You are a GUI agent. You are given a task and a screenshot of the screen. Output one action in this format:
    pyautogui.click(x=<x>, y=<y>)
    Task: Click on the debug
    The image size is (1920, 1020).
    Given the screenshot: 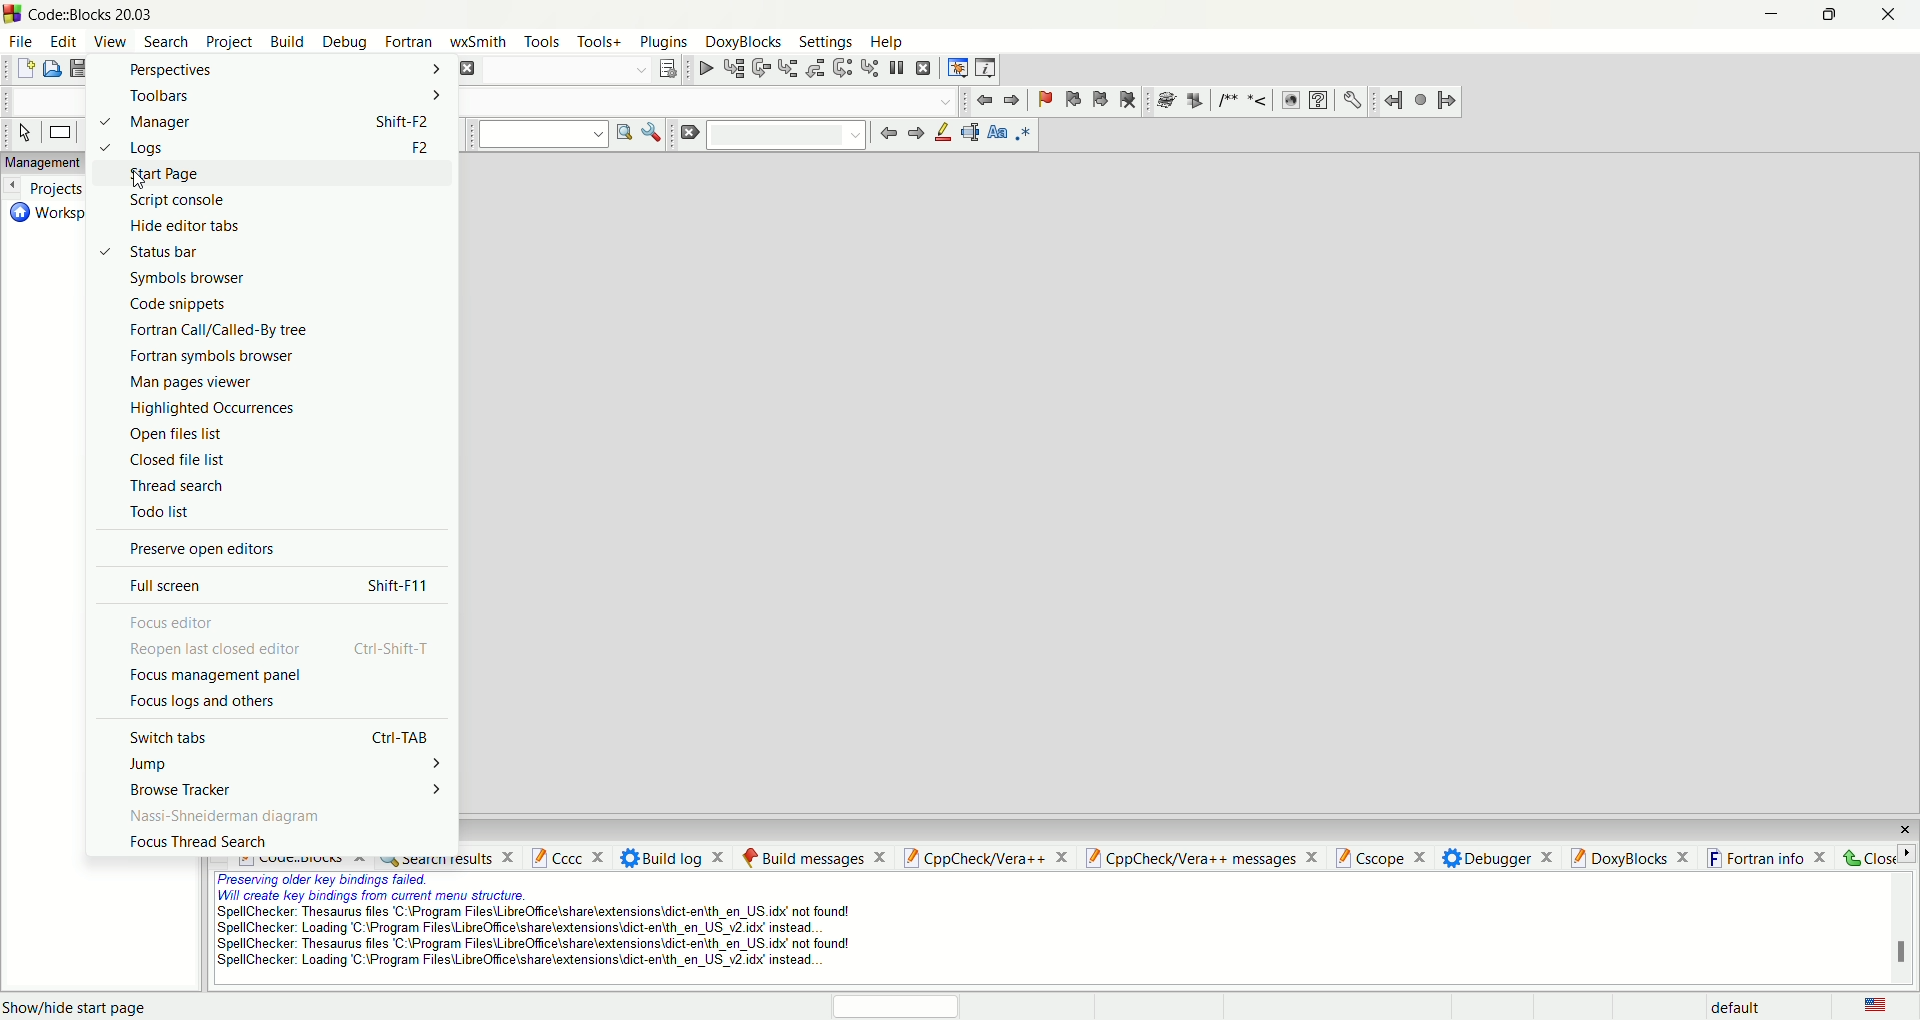 What is the action you would take?
    pyautogui.click(x=703, y=71)
    